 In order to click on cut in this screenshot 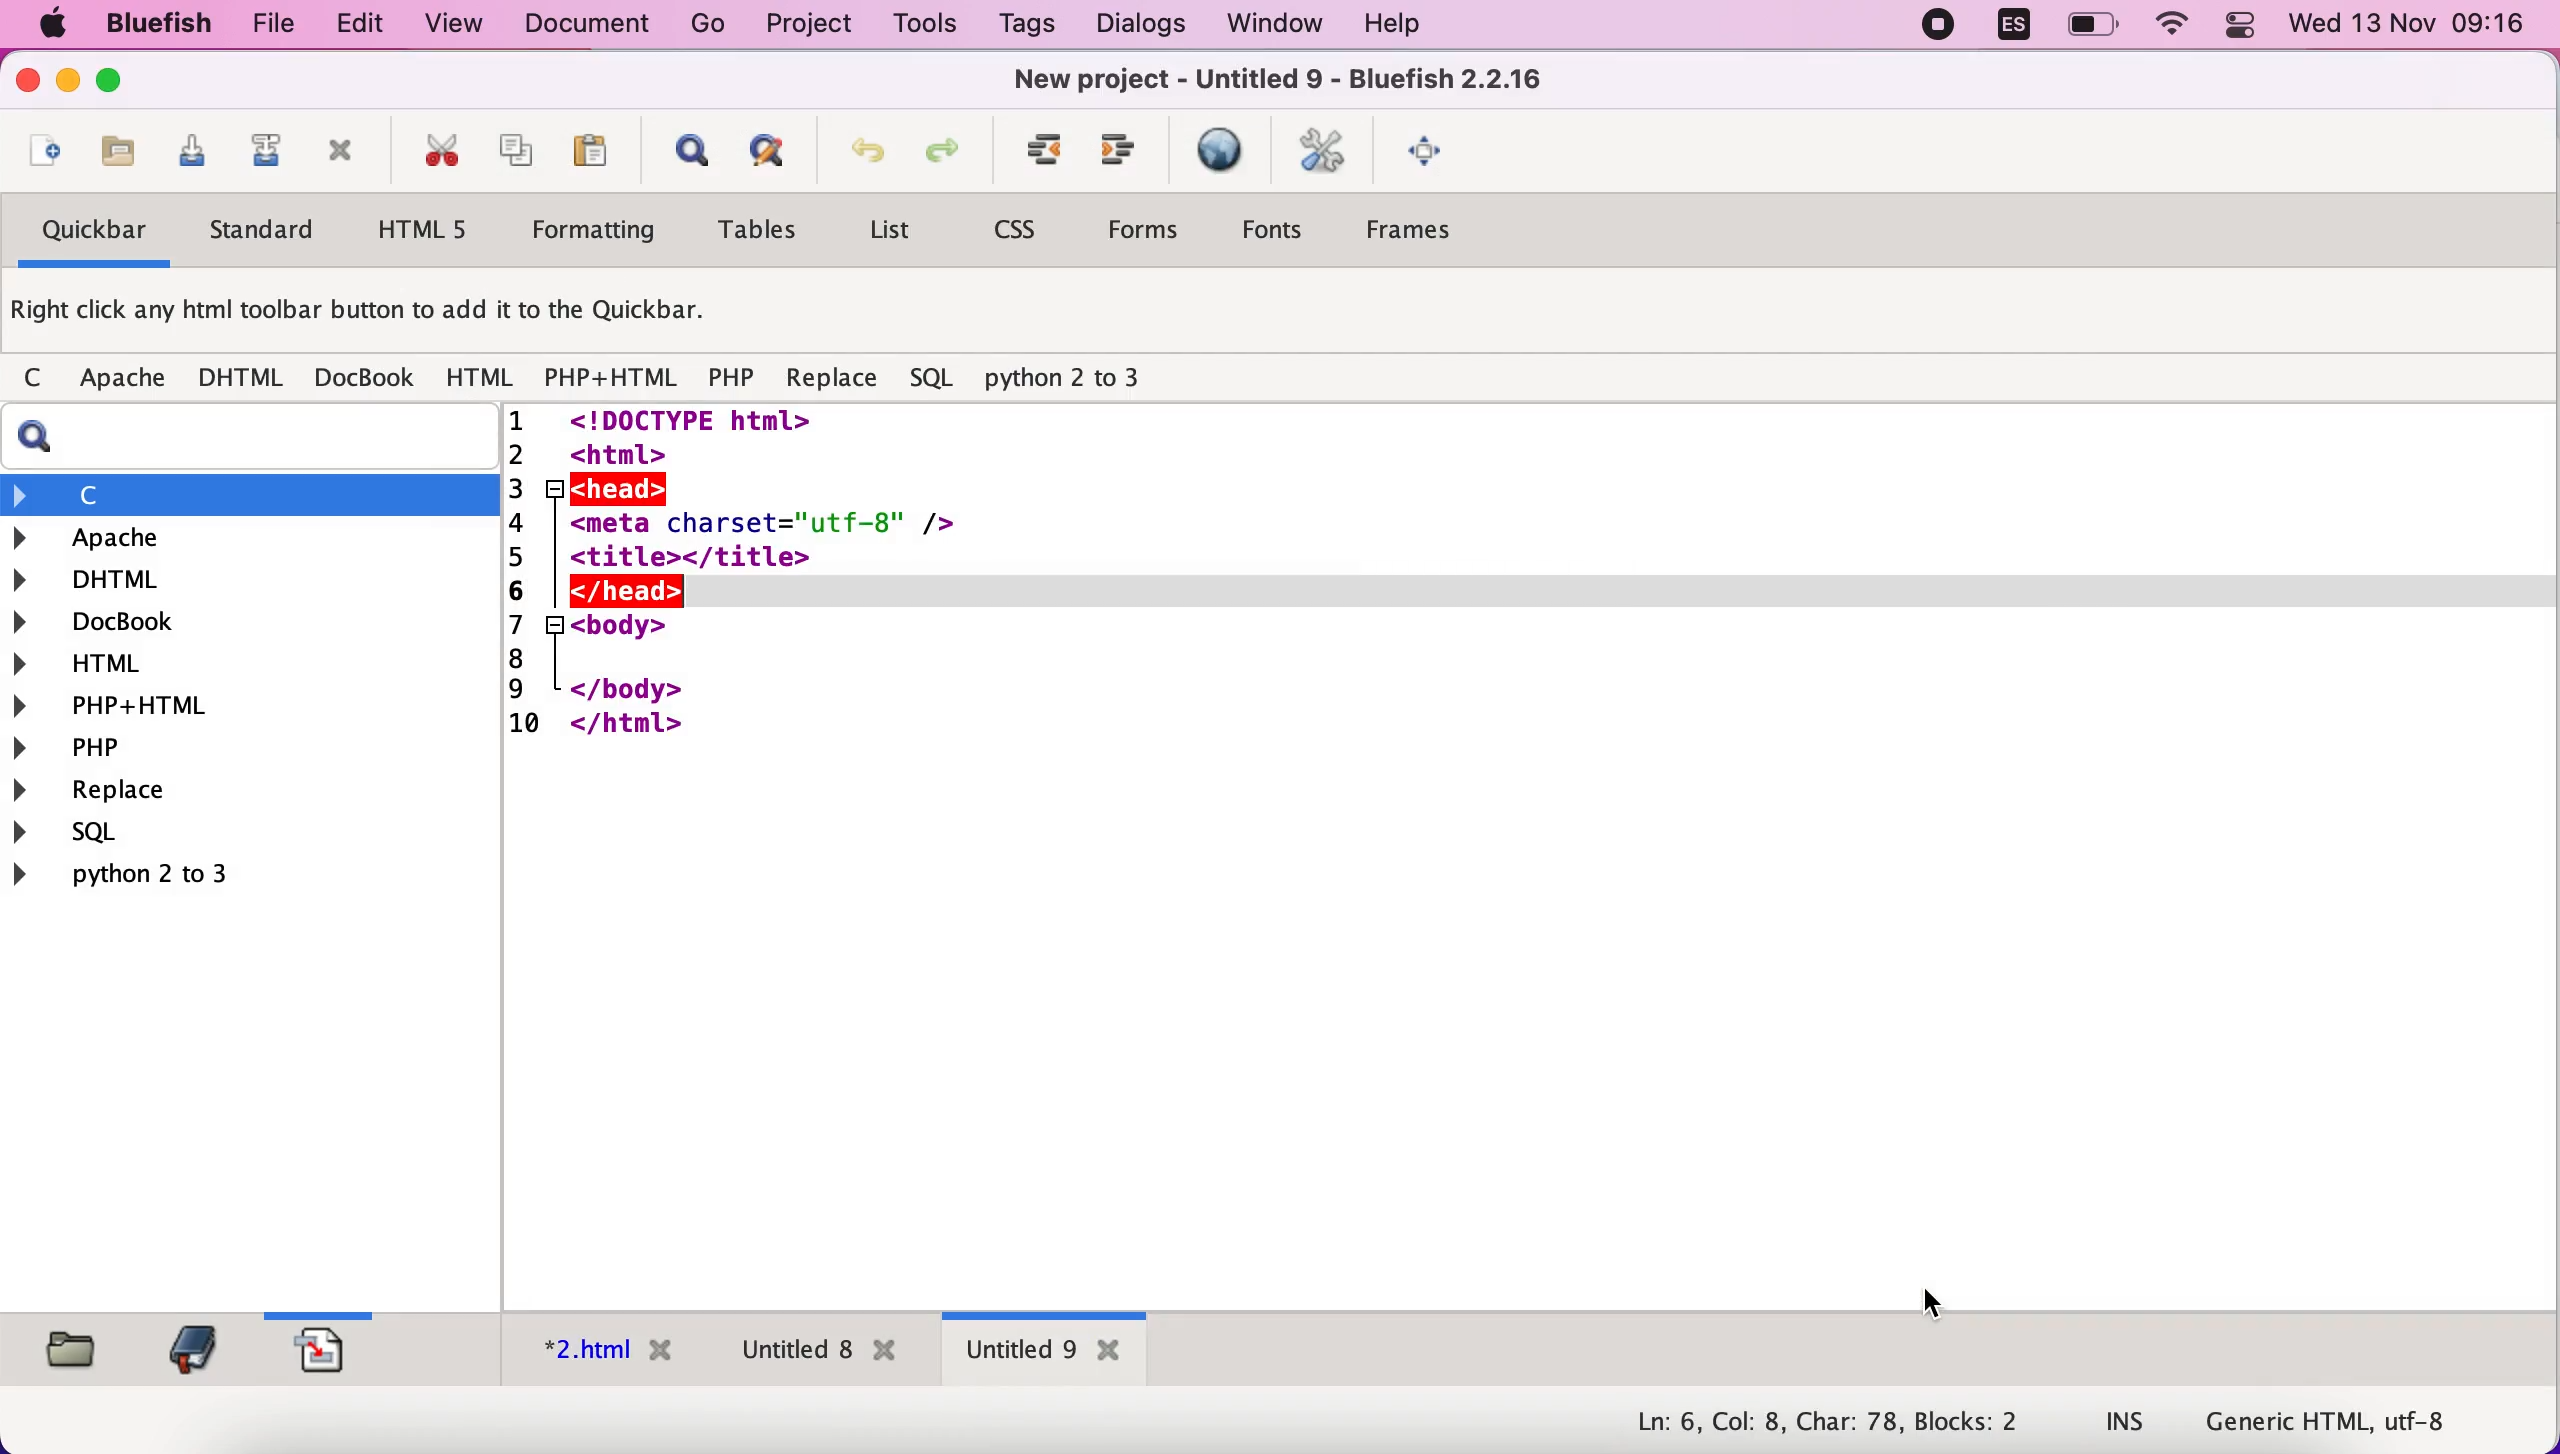, I will do `click(434, 154)`.